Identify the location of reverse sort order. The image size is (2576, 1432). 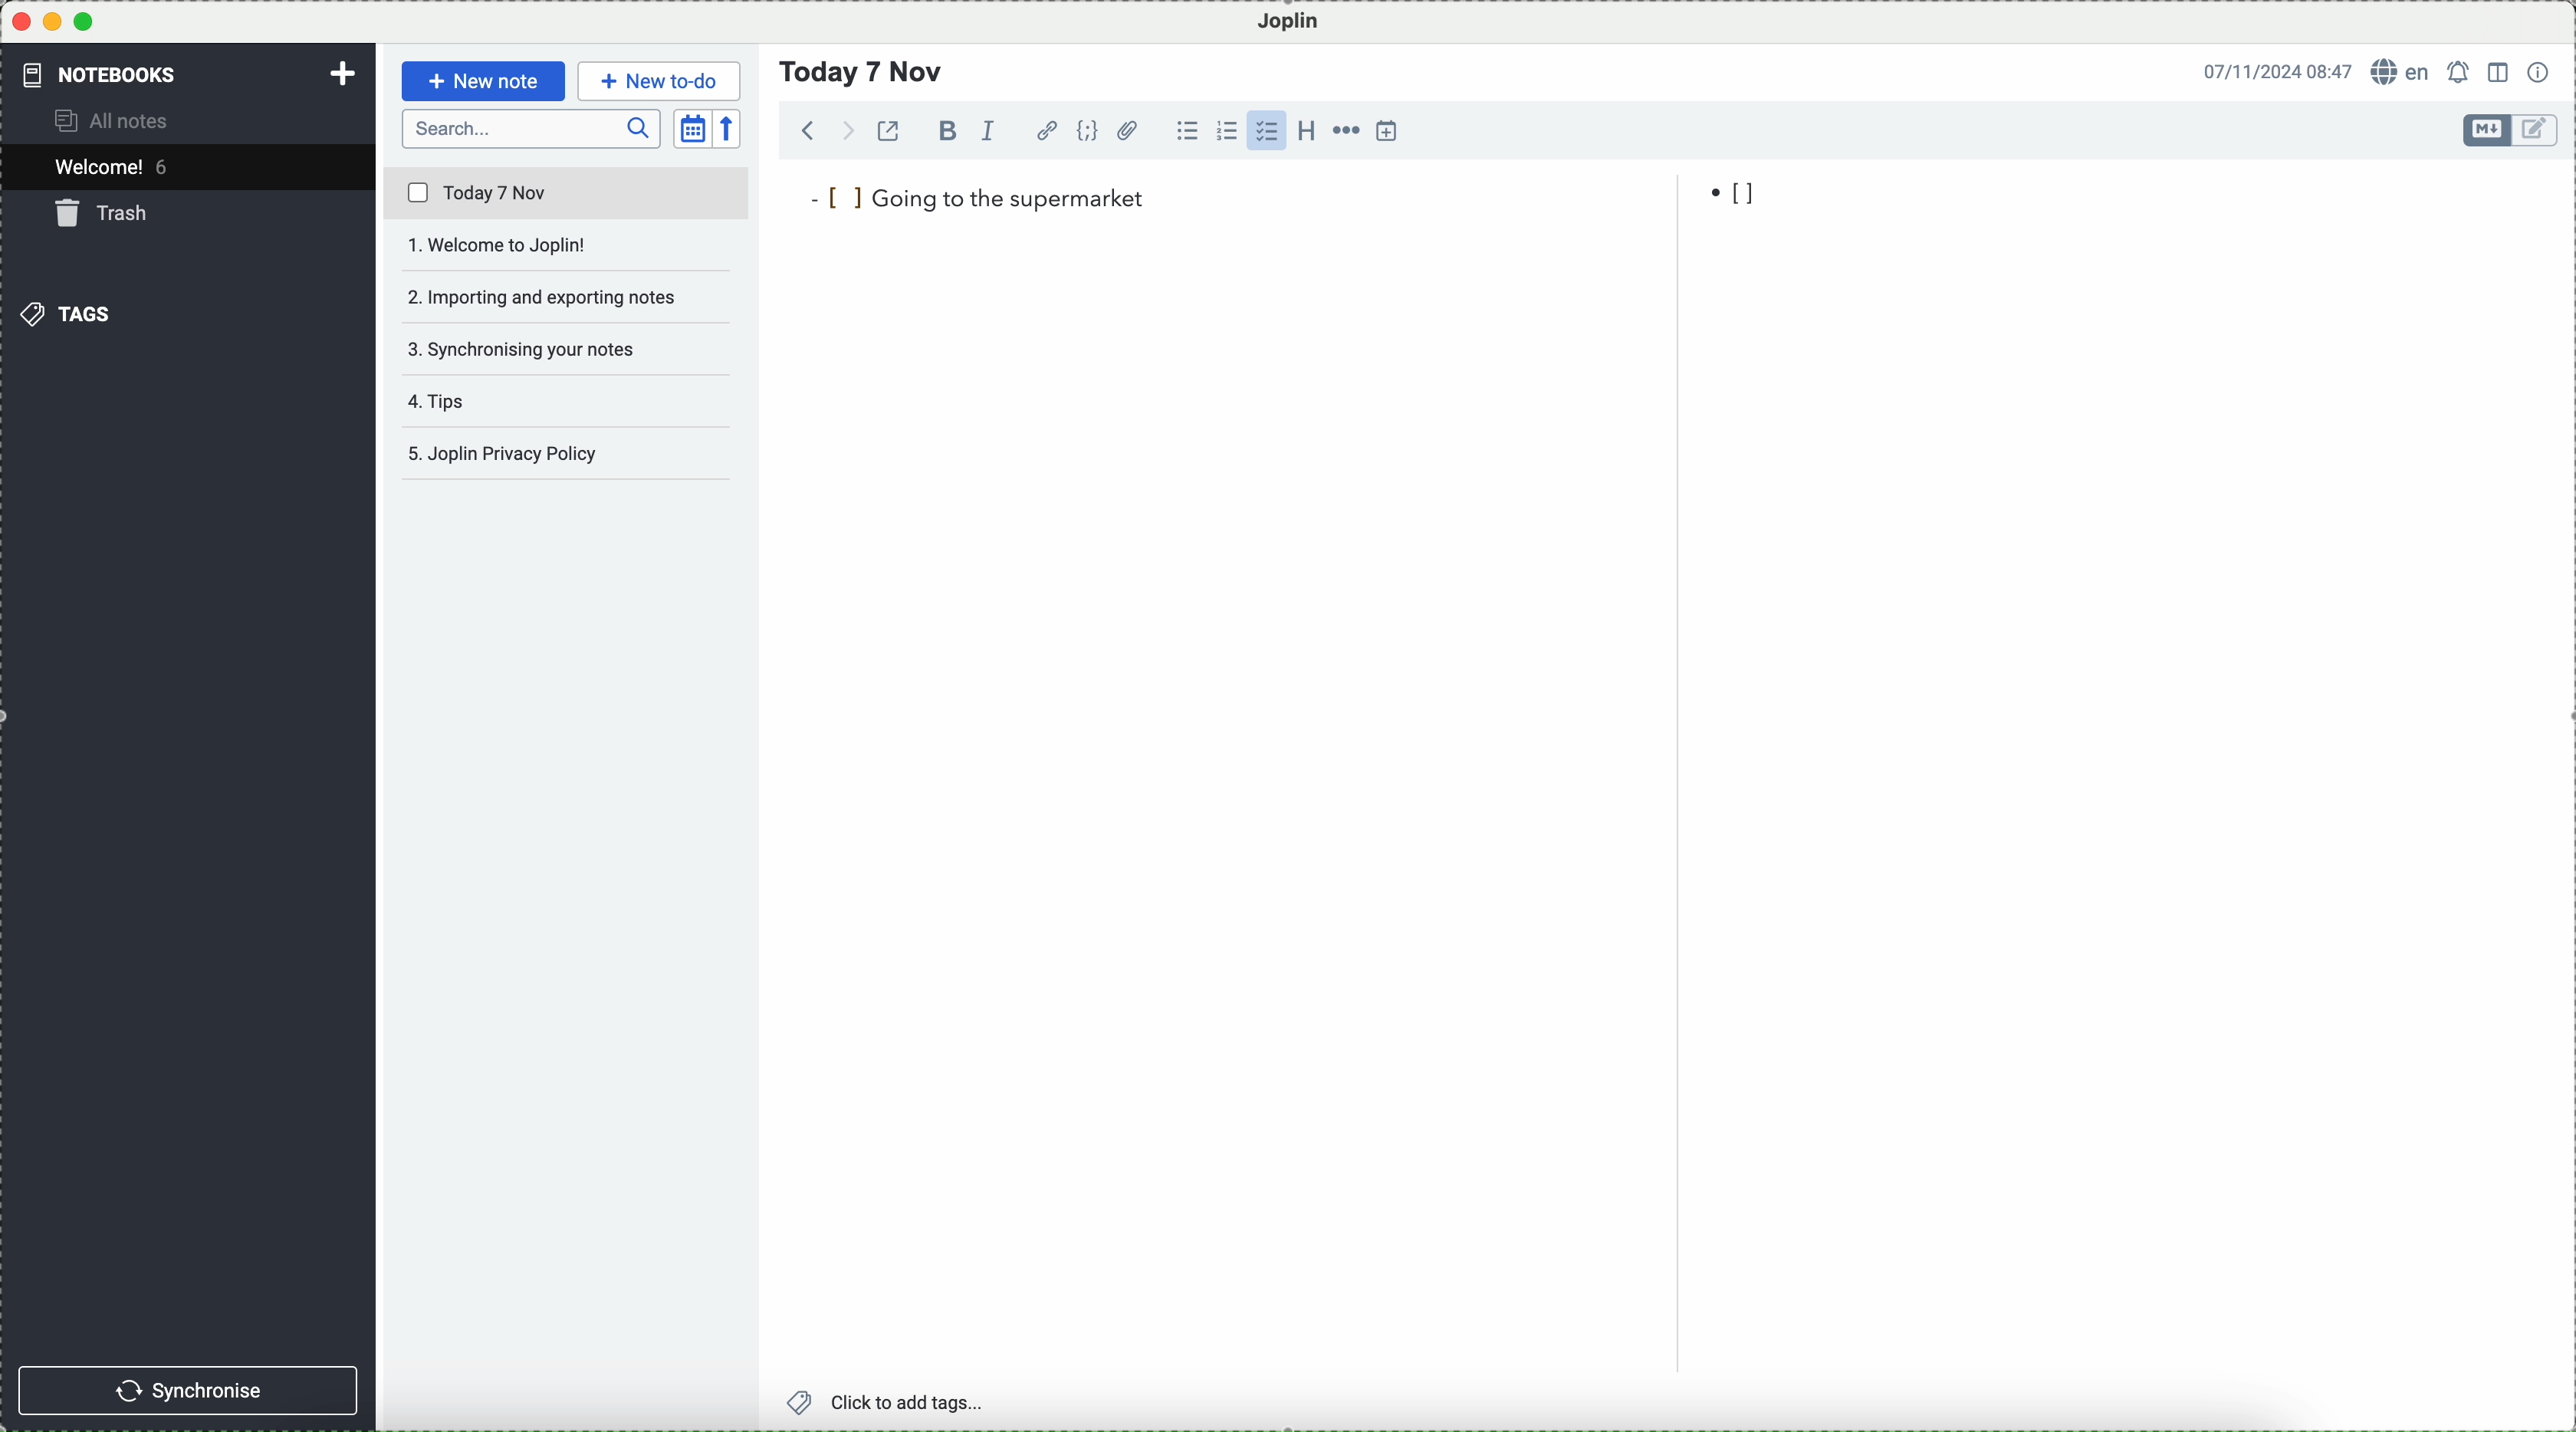
(729, 129).